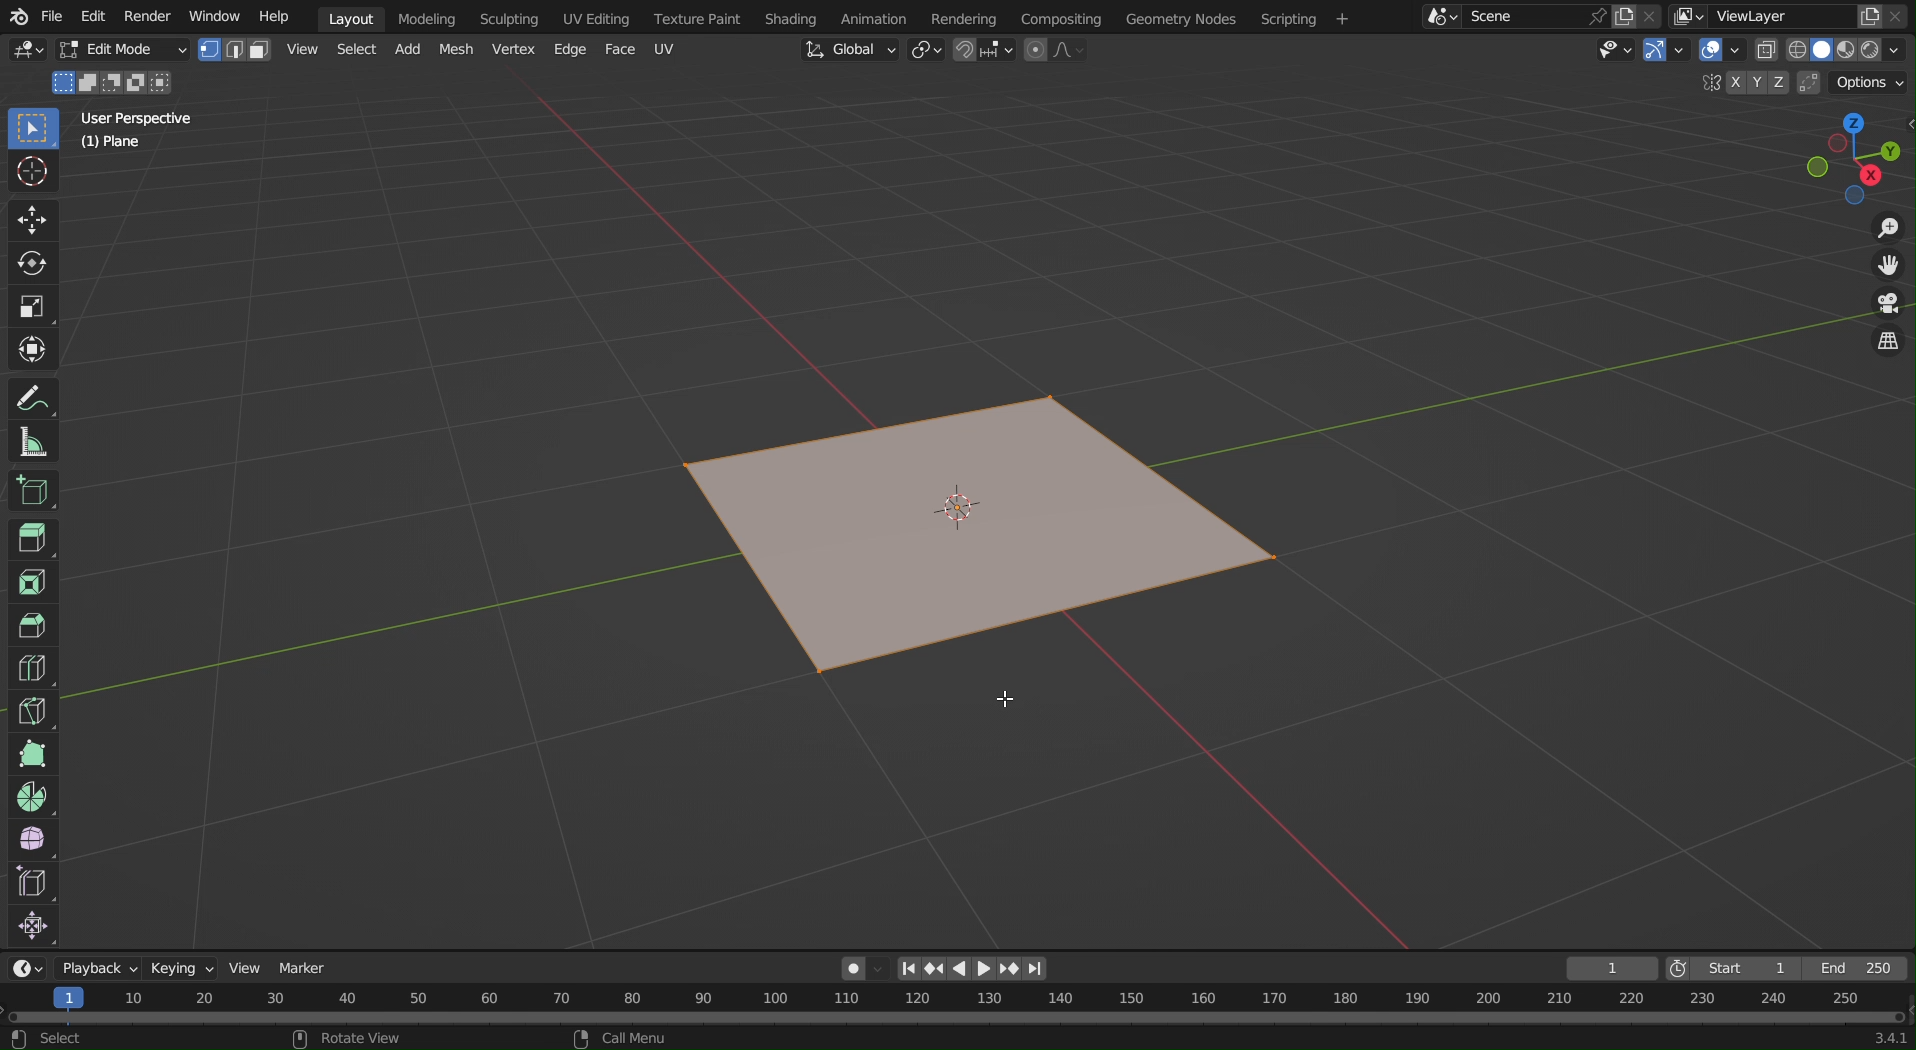  Describe the element at coordinates (31, 754) in the screenshot. I see `Poly Build` at that location.